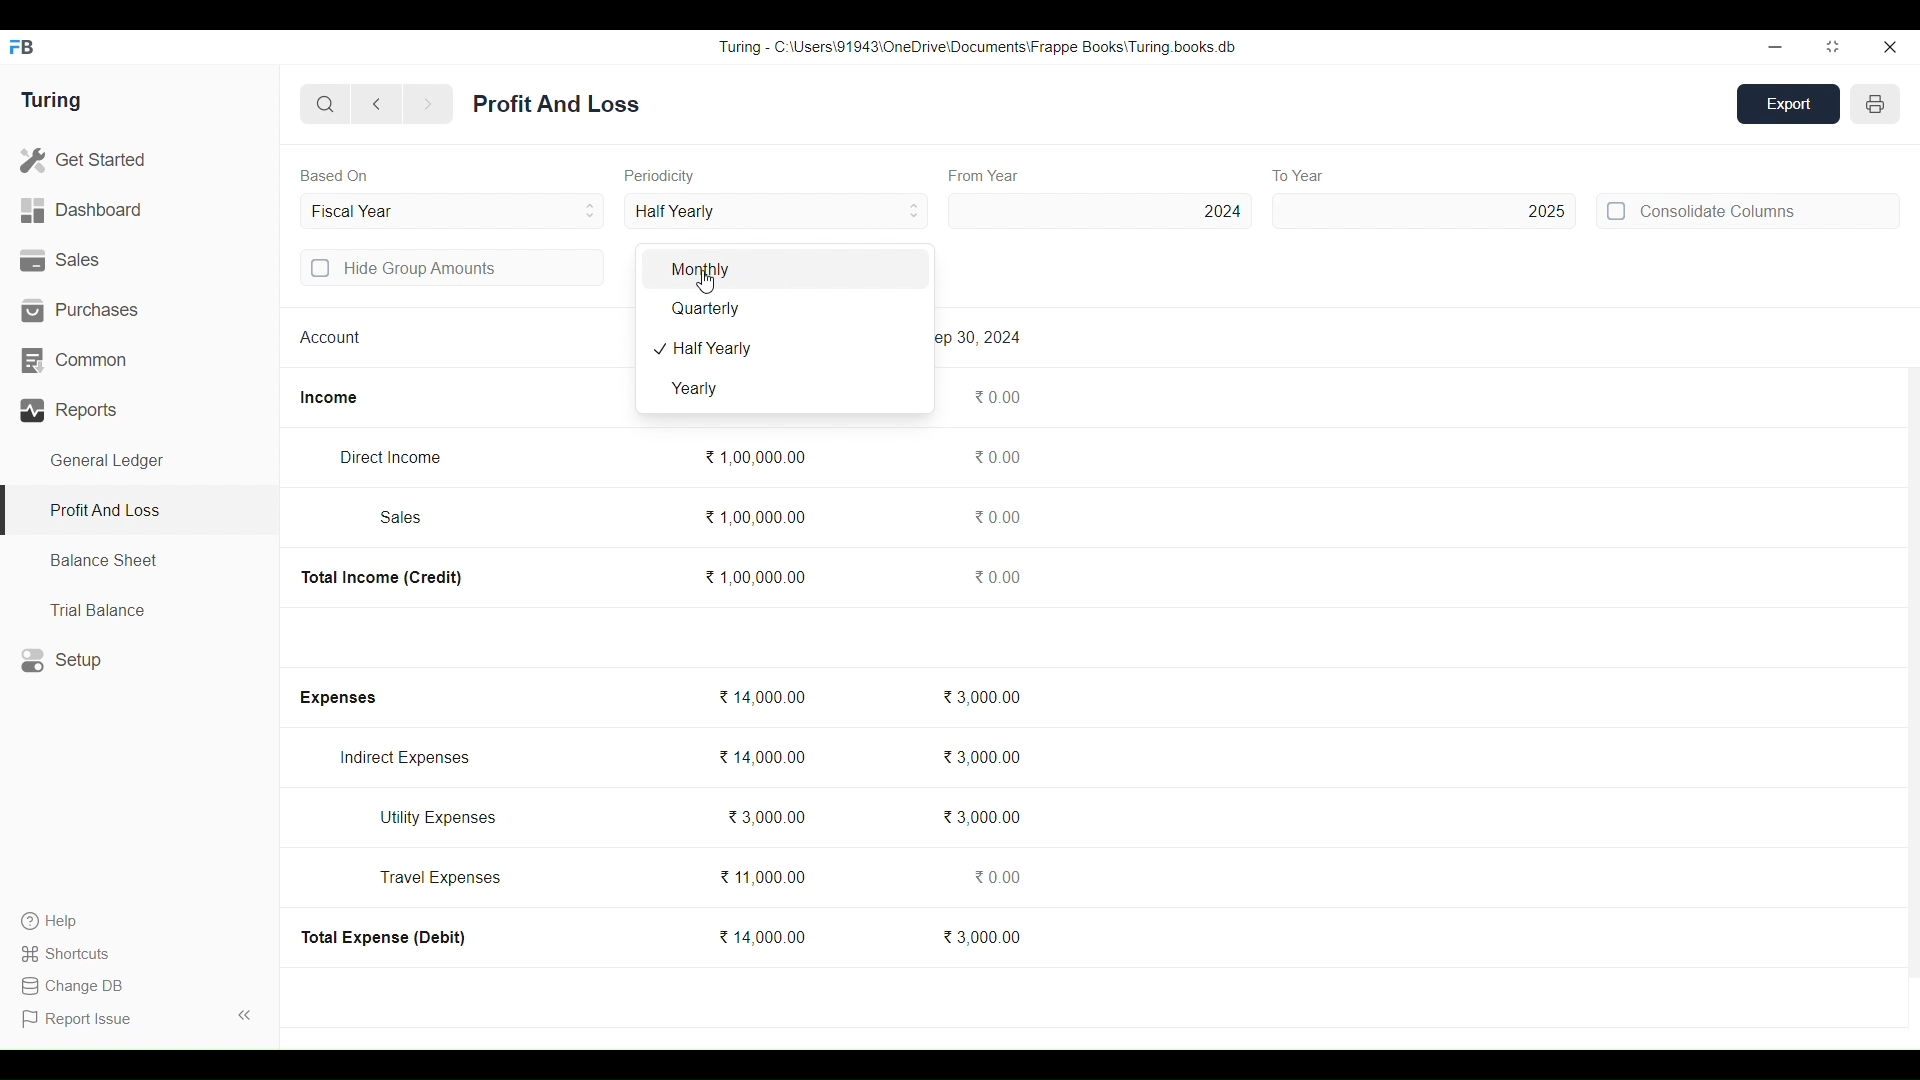 The width and height of the screenshot is (1920, 1080). What do you see at coordinates (1875, 104) in the screenshot?
I see `Open report print view` at bounding box center [1875, 104].